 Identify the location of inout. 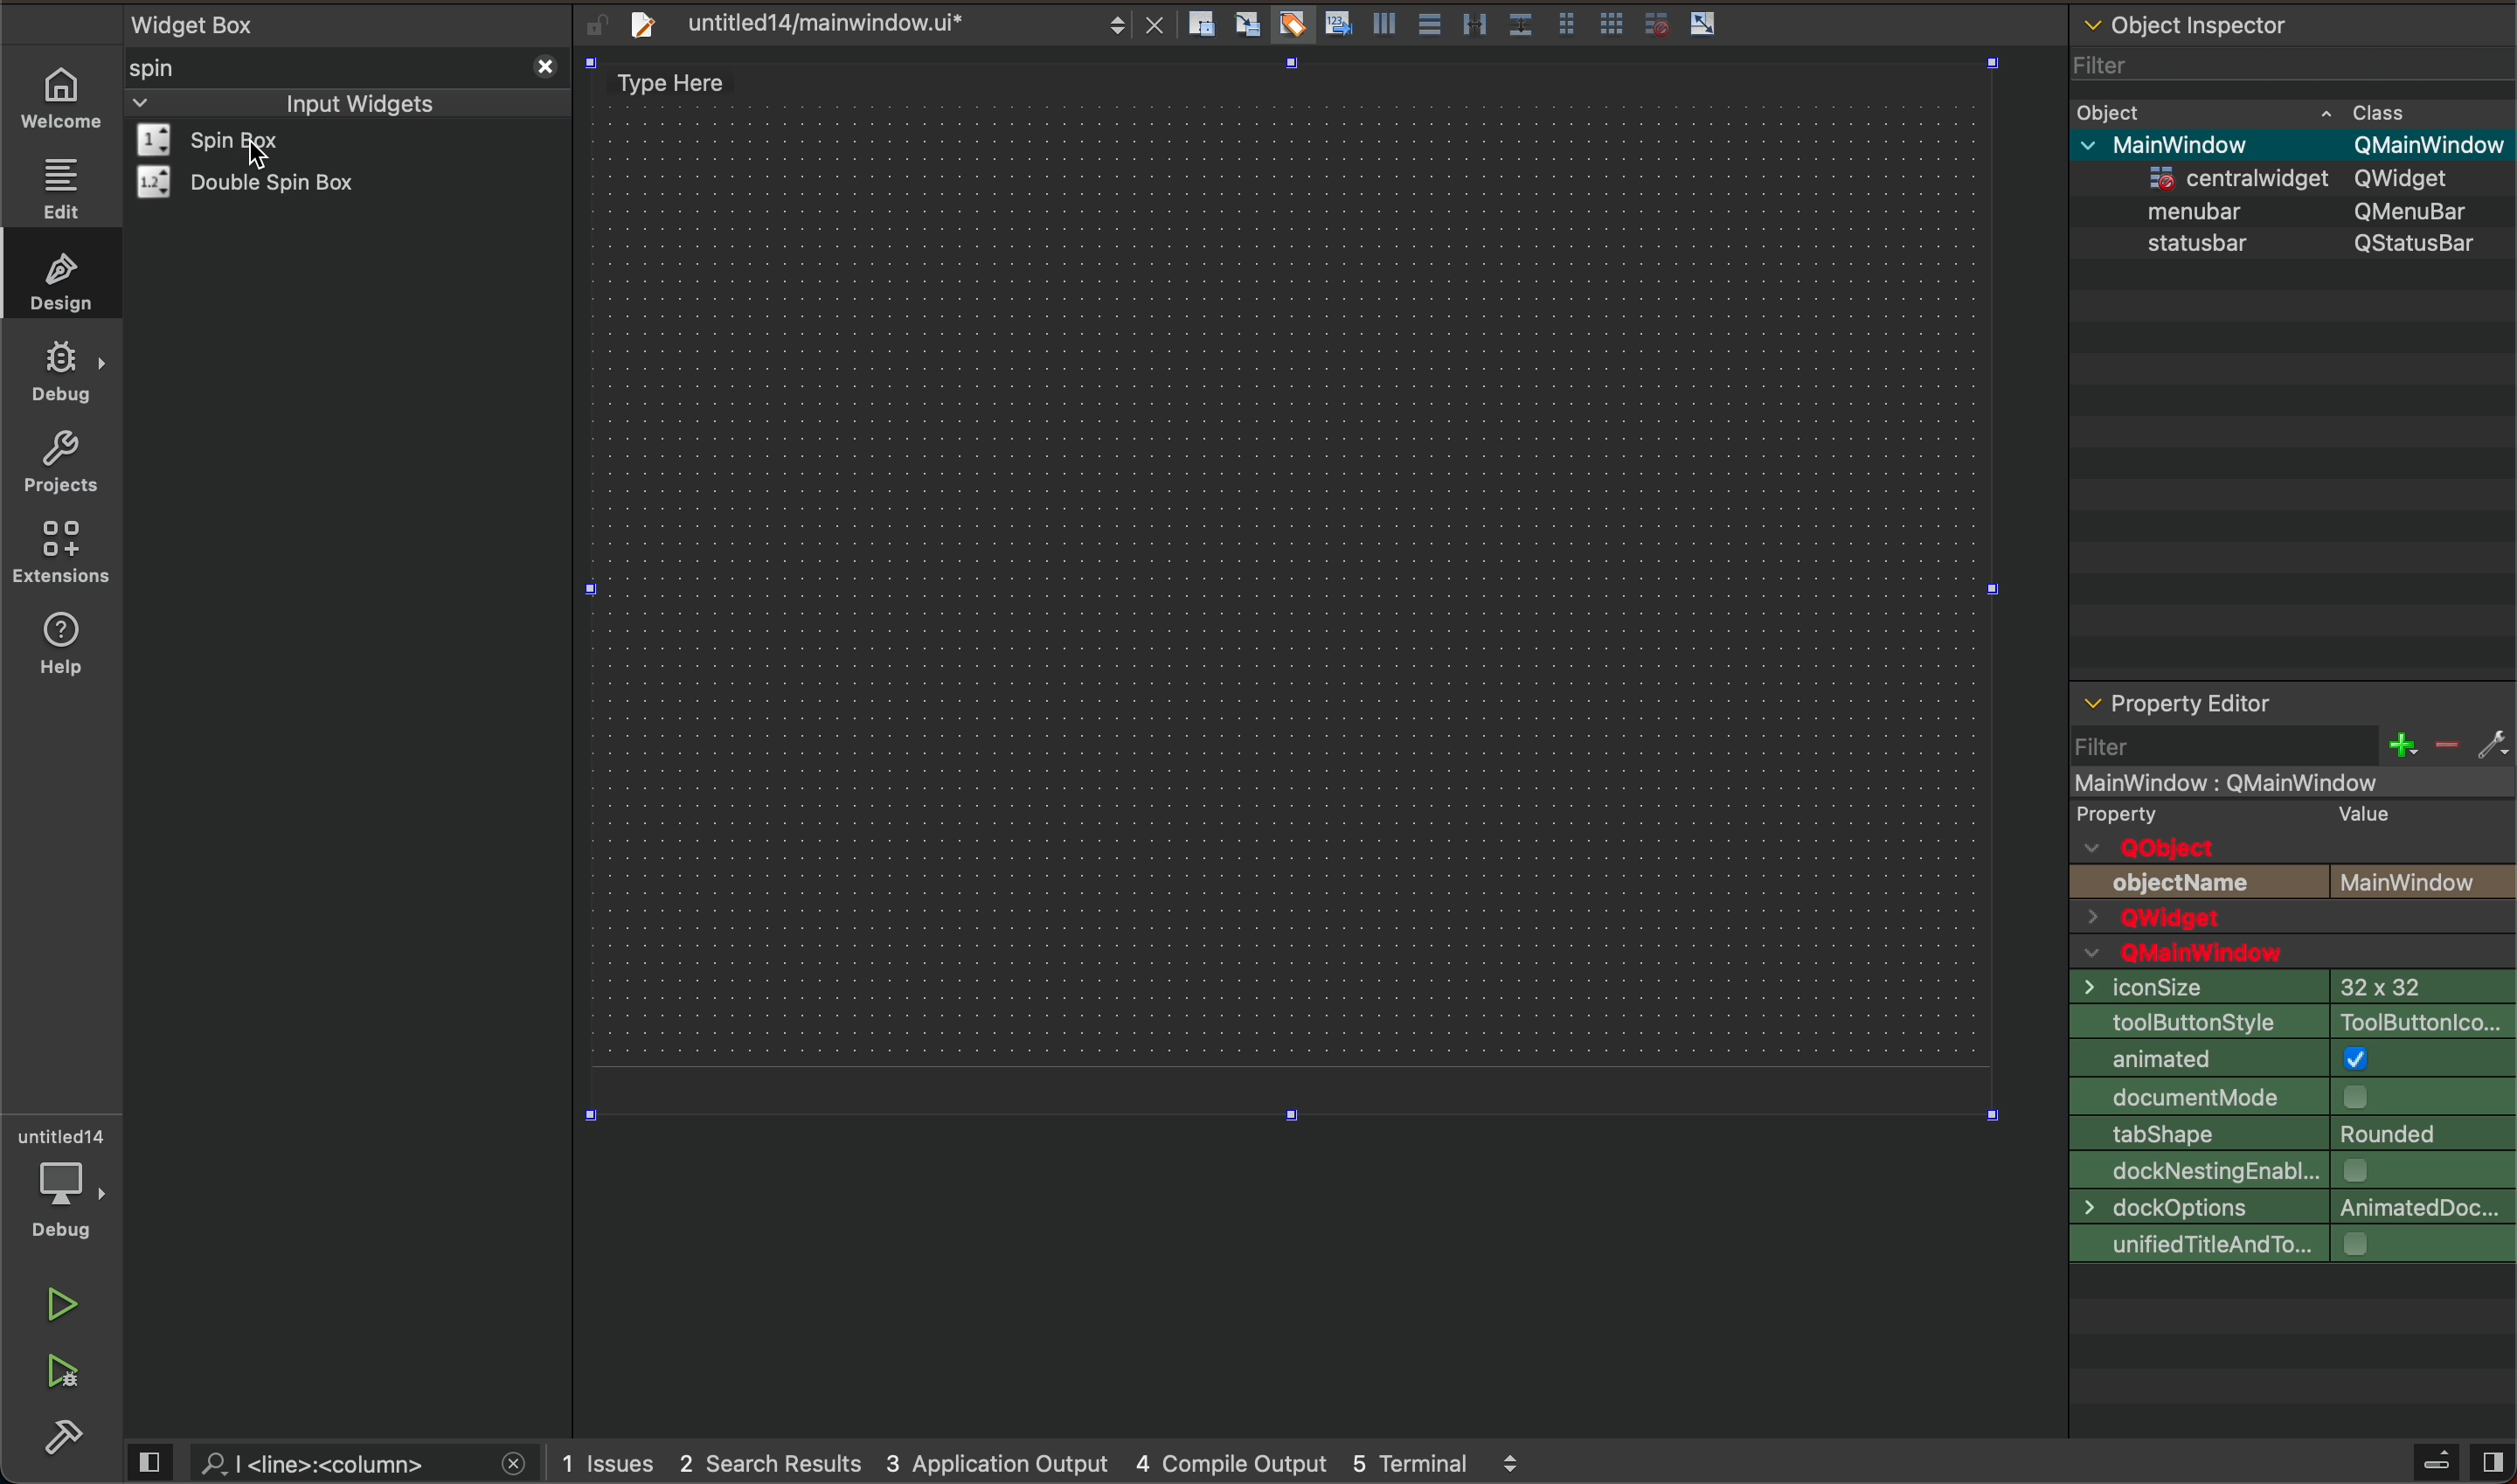
(358, 101).